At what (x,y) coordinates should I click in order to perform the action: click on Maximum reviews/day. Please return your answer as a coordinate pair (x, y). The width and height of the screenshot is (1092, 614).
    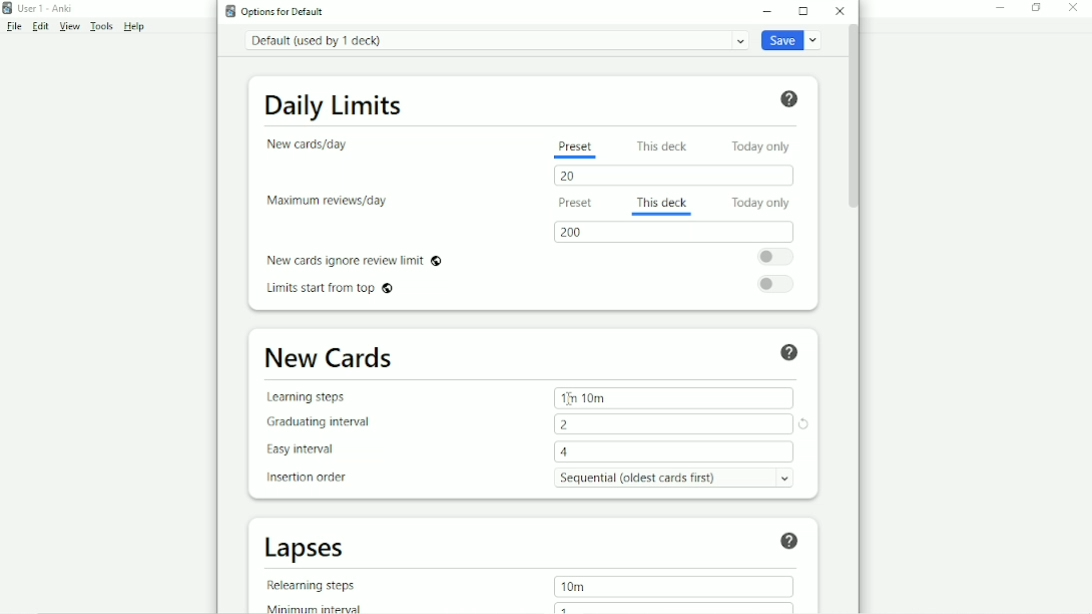
    Looking at the image, I should click on (330, 202).